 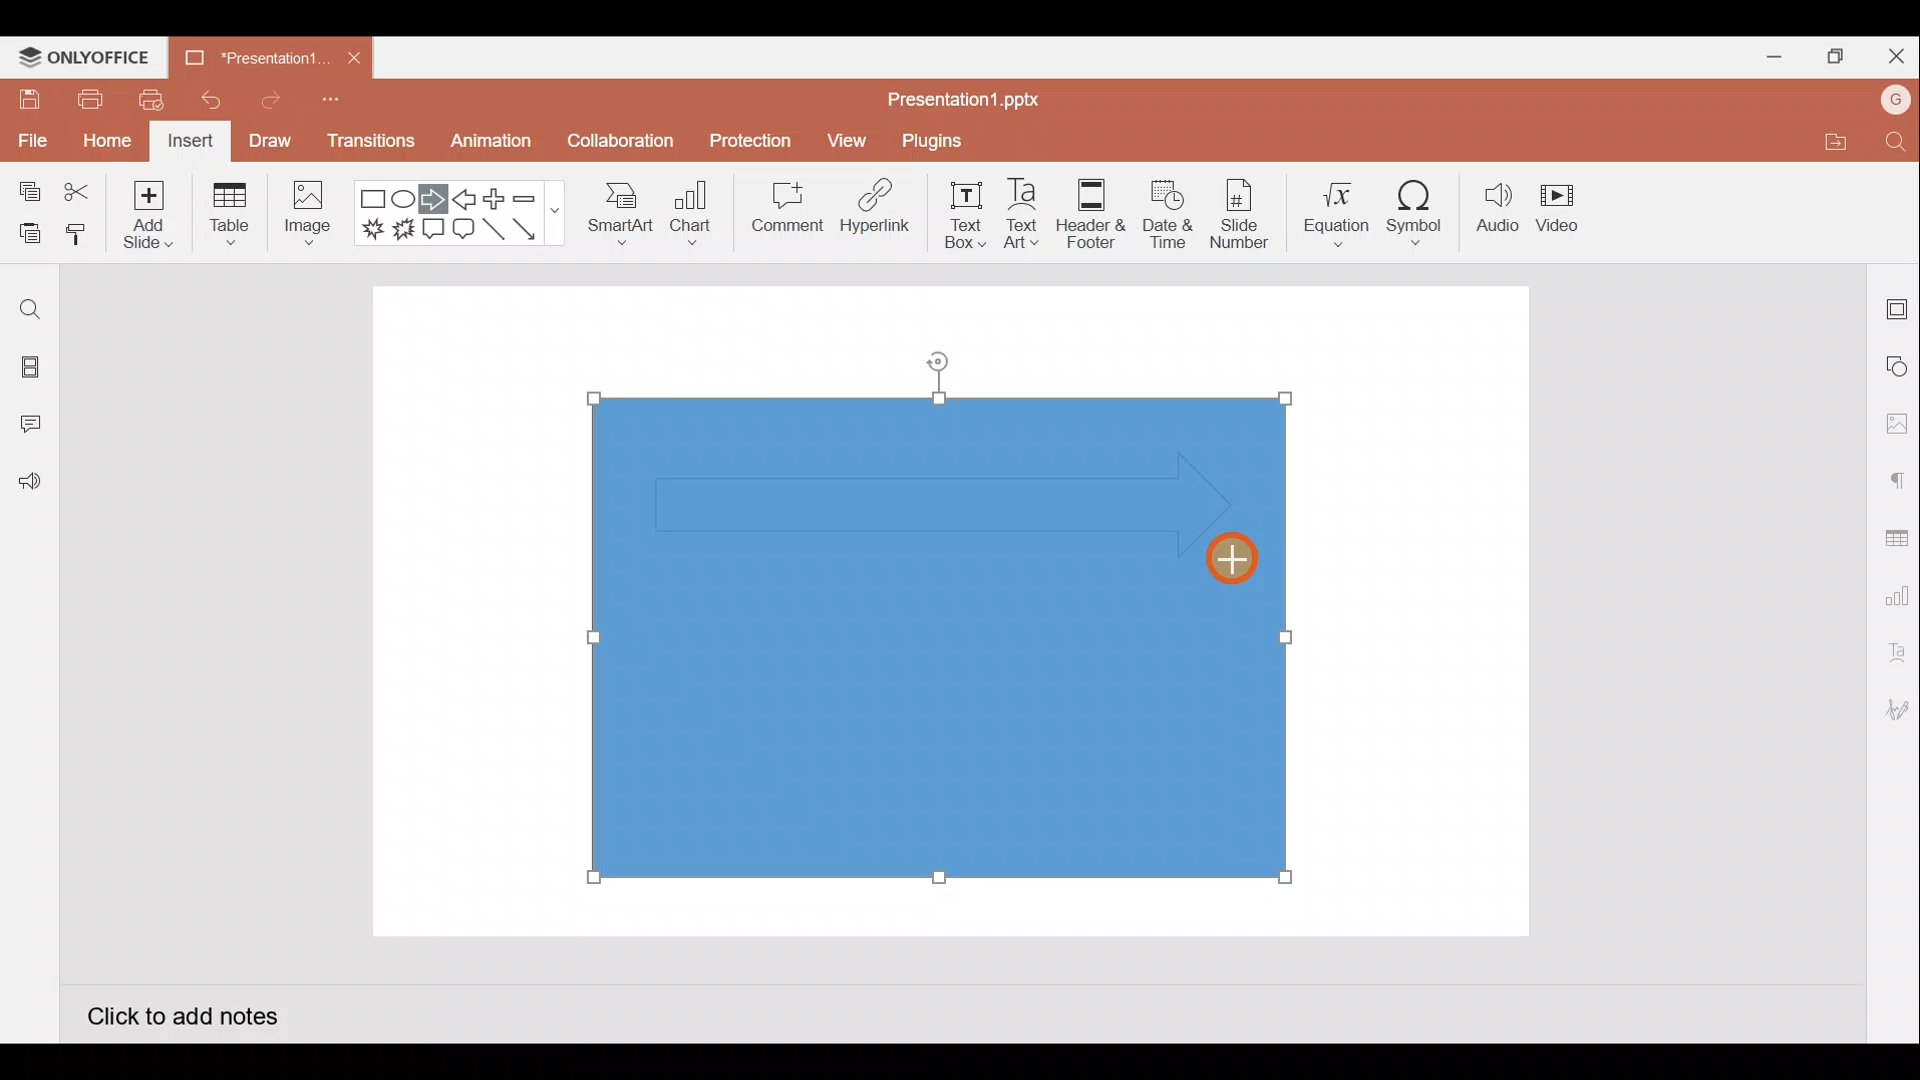 What do you see at coordinates (1832, 141) in the screenshot?
I see `Open file location` at bounding box center [1832, 141].